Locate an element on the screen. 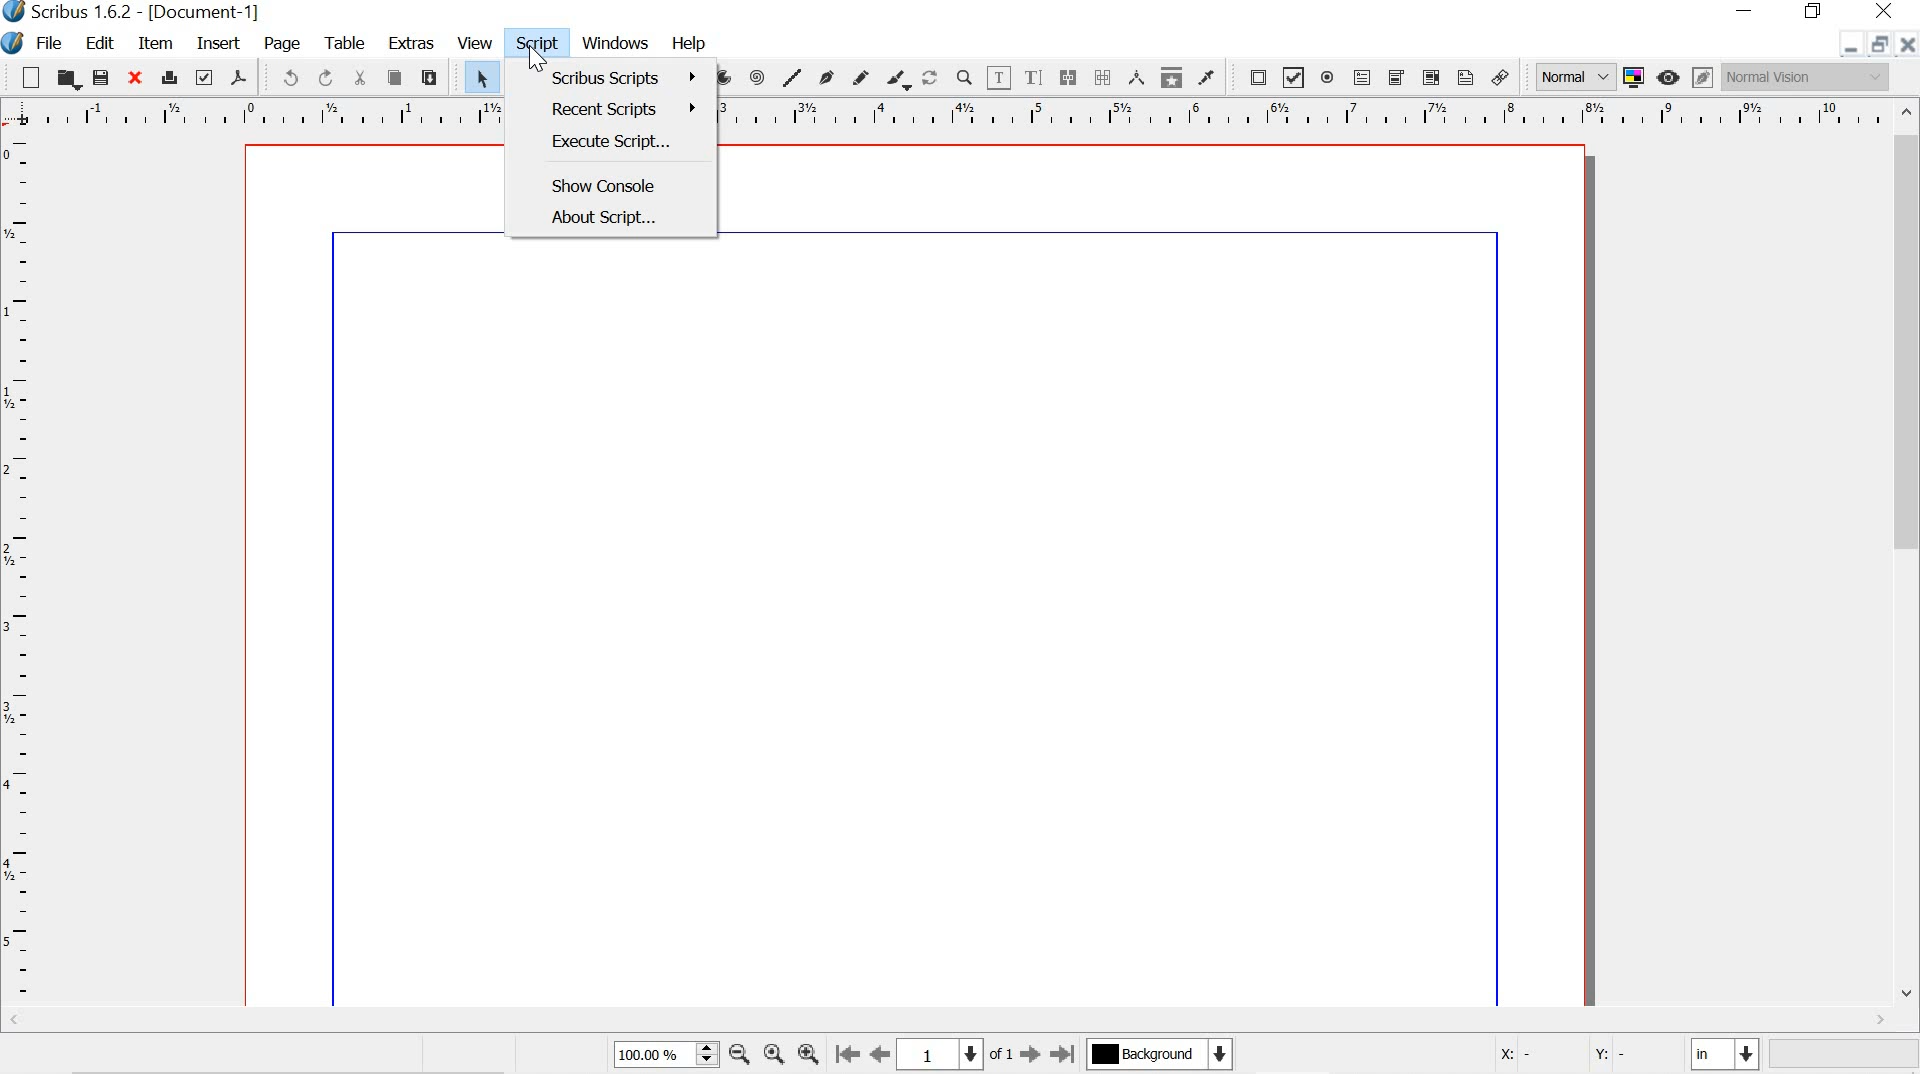 Image resolution: width=1920 pixels, height=1074 pixels. edit is located at coordinates (99, 42).